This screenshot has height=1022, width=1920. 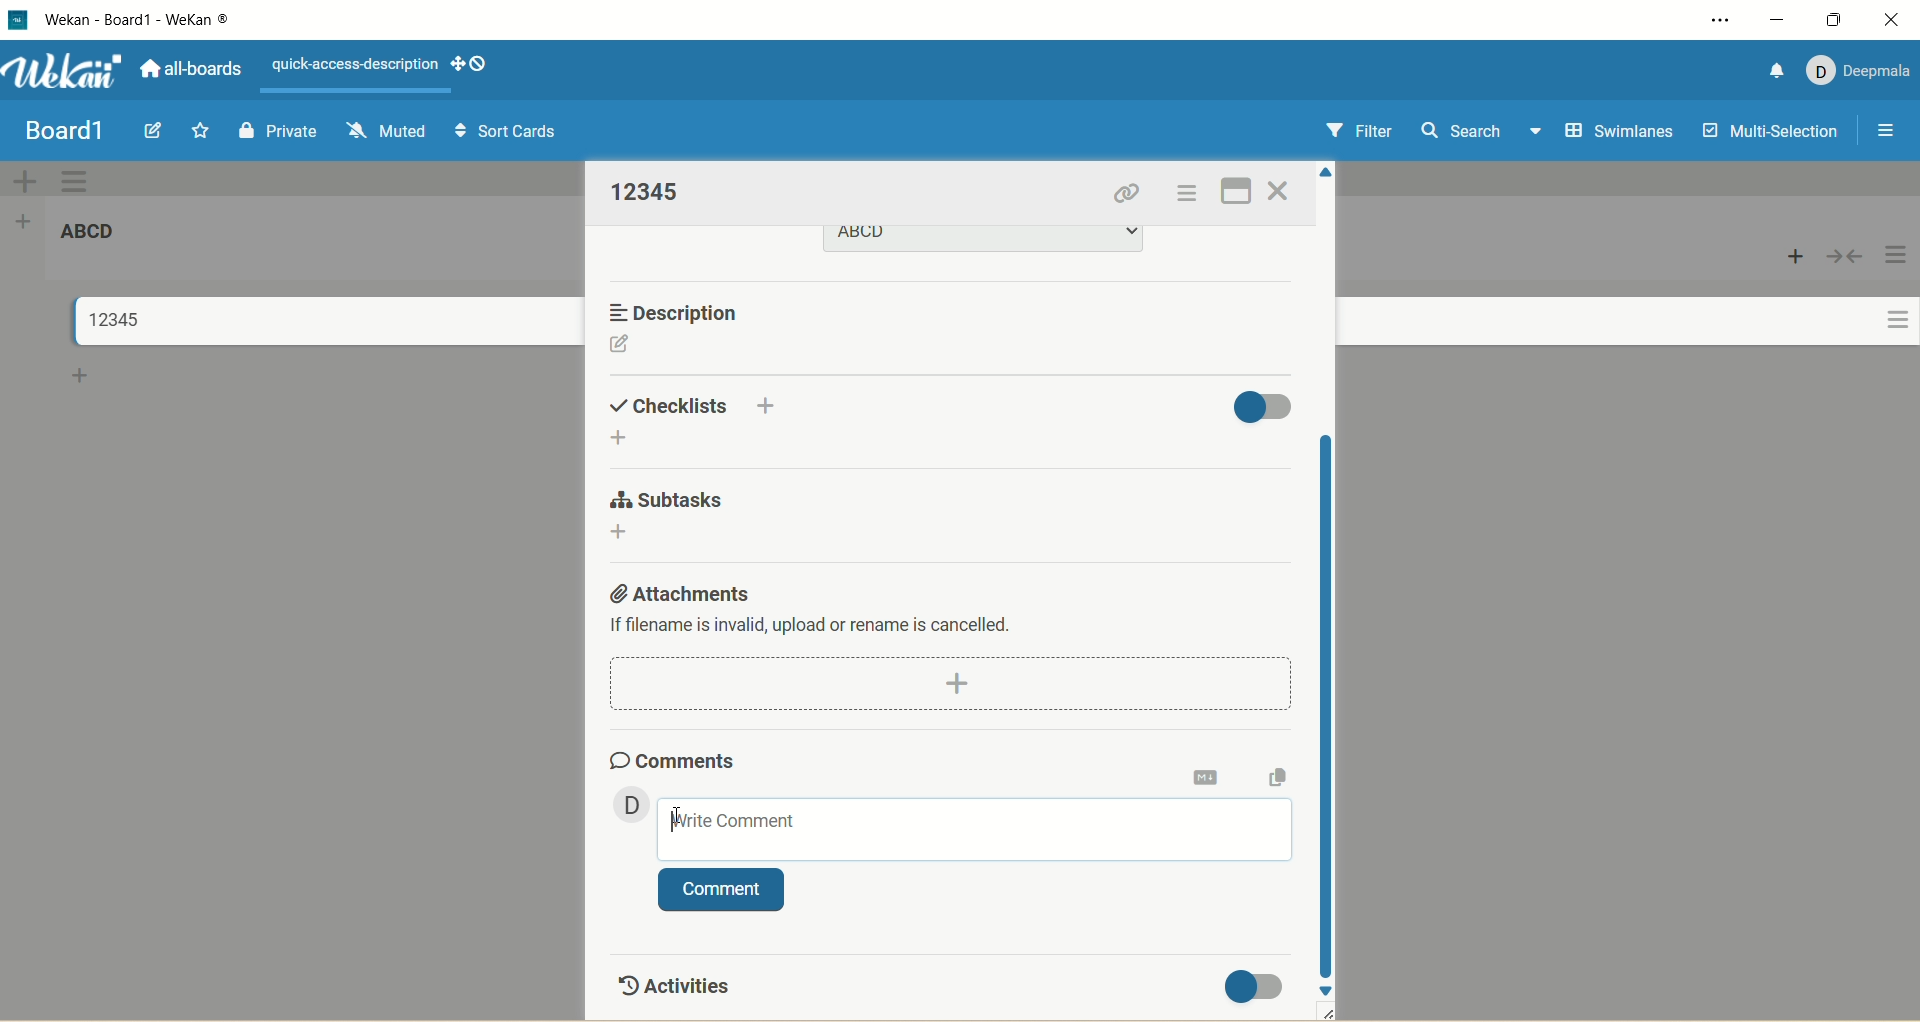 What do you see at coordinates (676, 821) in the screenshot?
I see `cursor` at bounding box center [676, 821].